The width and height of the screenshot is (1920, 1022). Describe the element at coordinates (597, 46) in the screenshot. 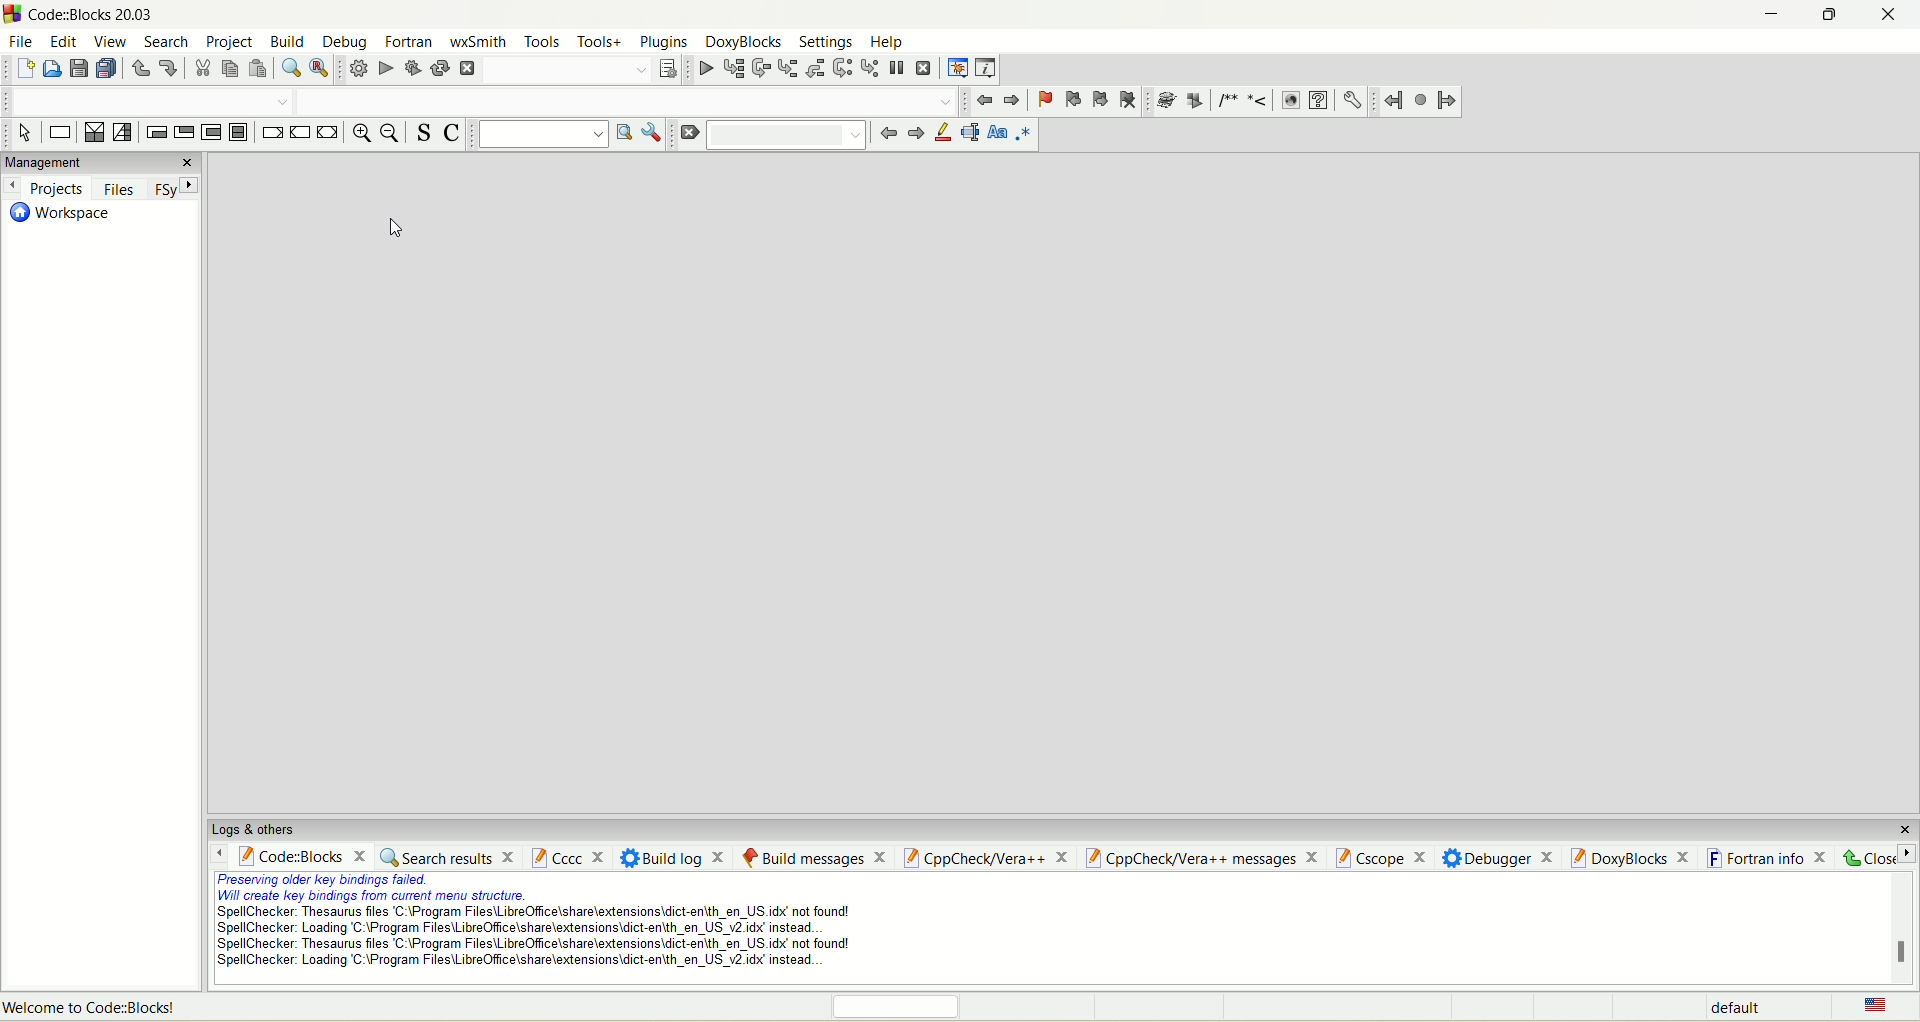

I see `tools+` at that location.